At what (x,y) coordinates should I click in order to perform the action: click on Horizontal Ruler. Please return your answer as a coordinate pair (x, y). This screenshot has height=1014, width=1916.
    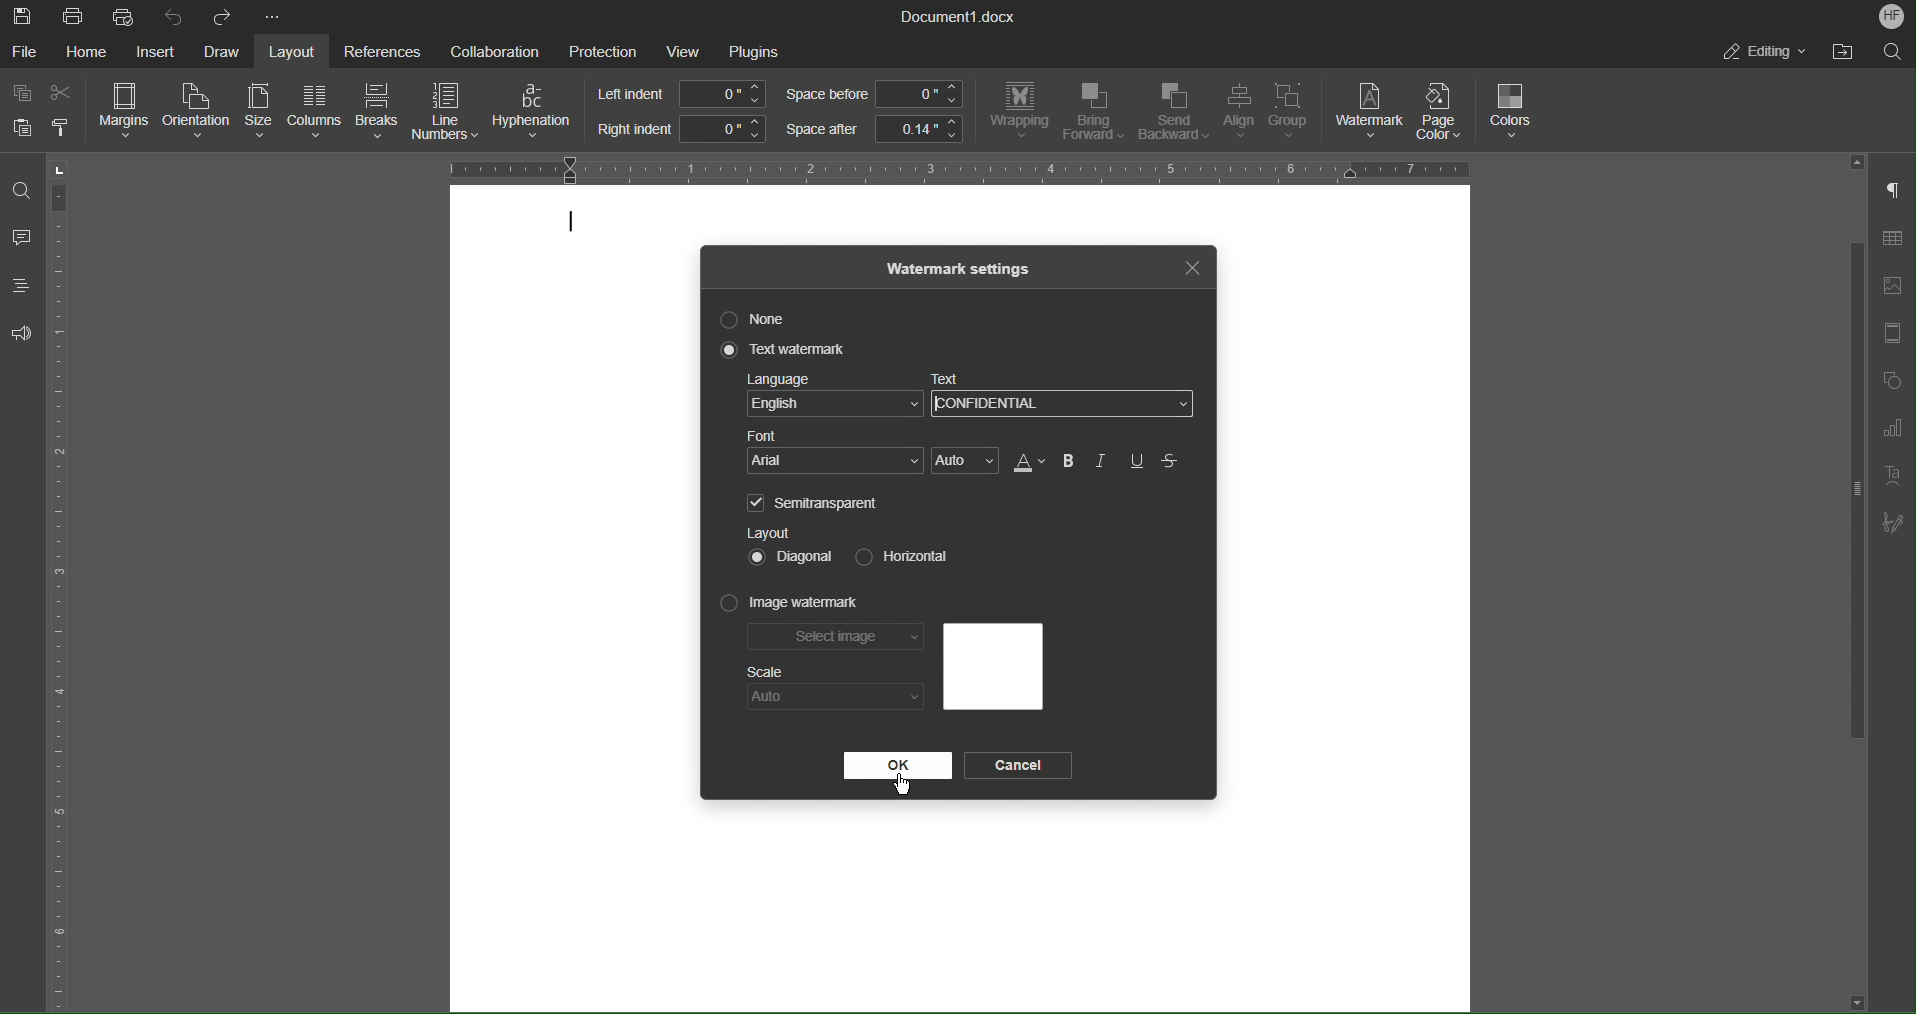
    Looking at the image, I should click on (951, 167).